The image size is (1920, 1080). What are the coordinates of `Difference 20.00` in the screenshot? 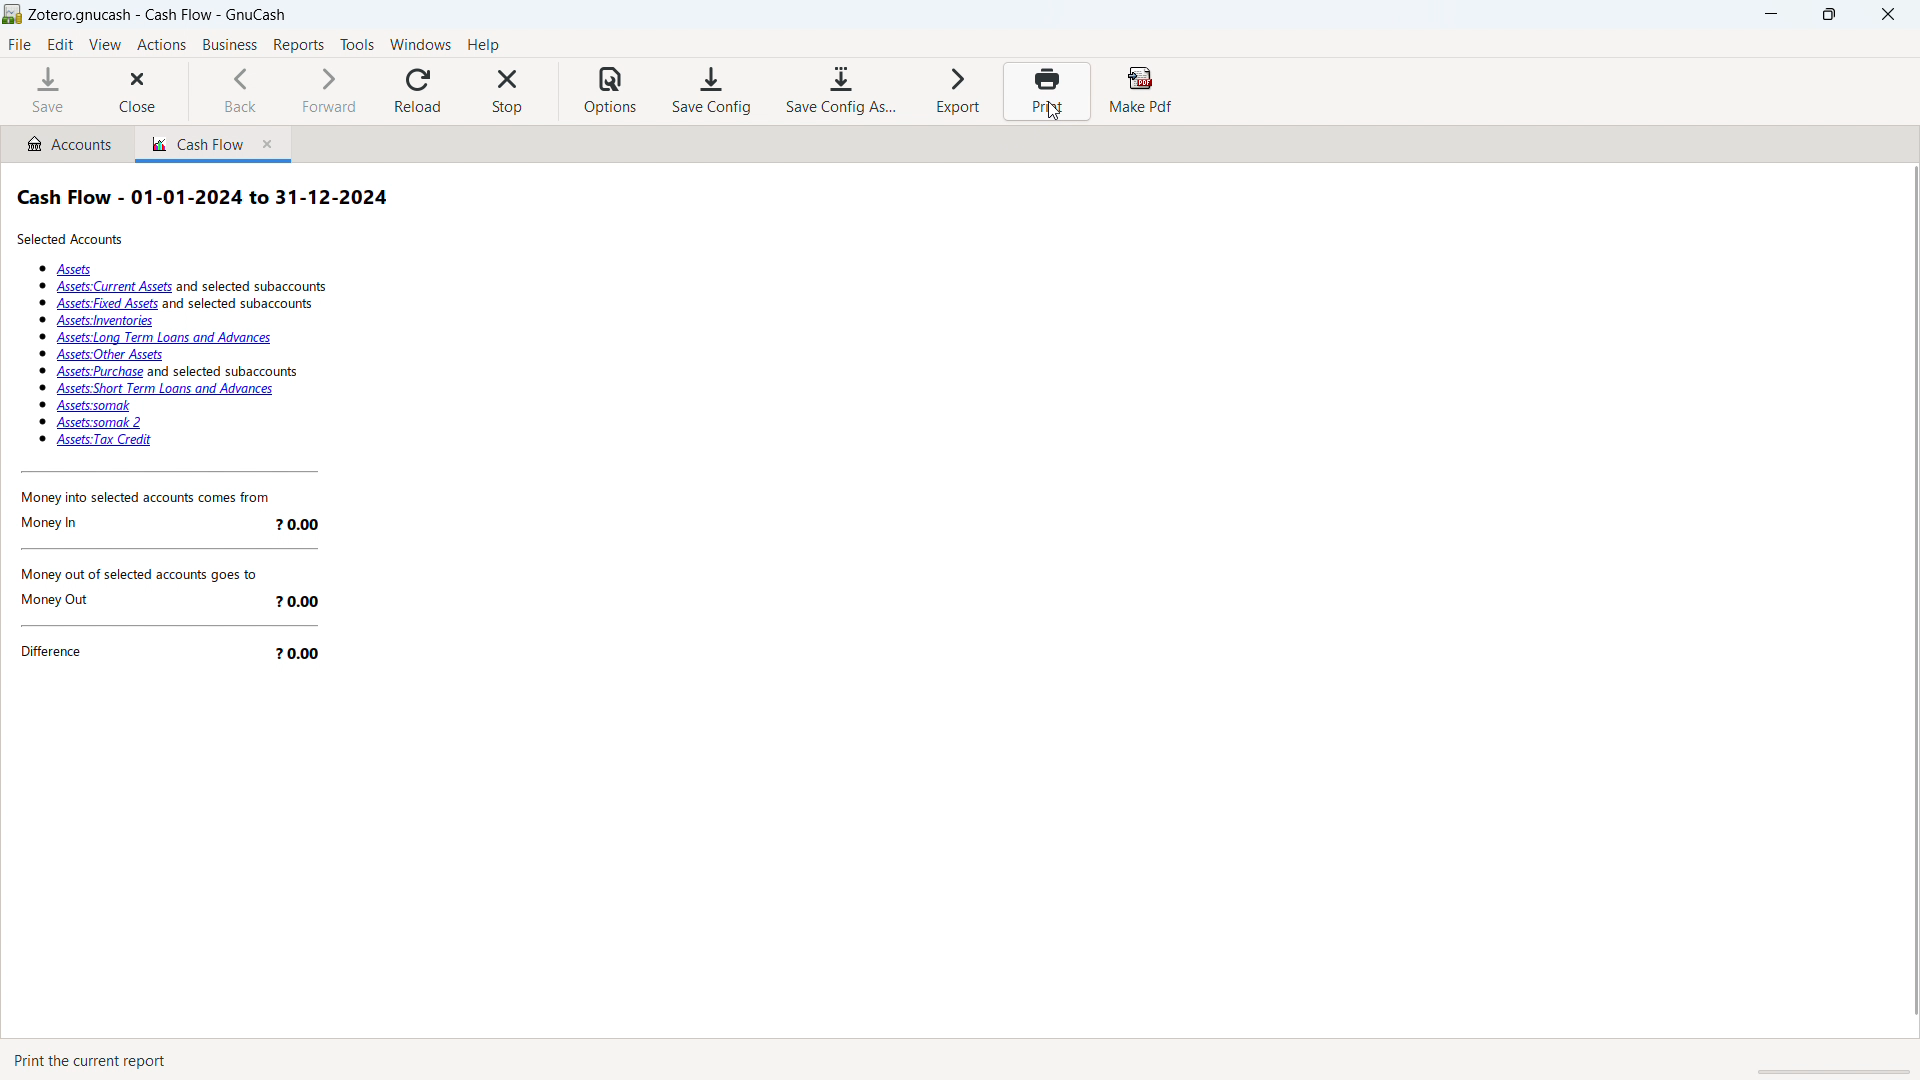 It's located at (180, 656).